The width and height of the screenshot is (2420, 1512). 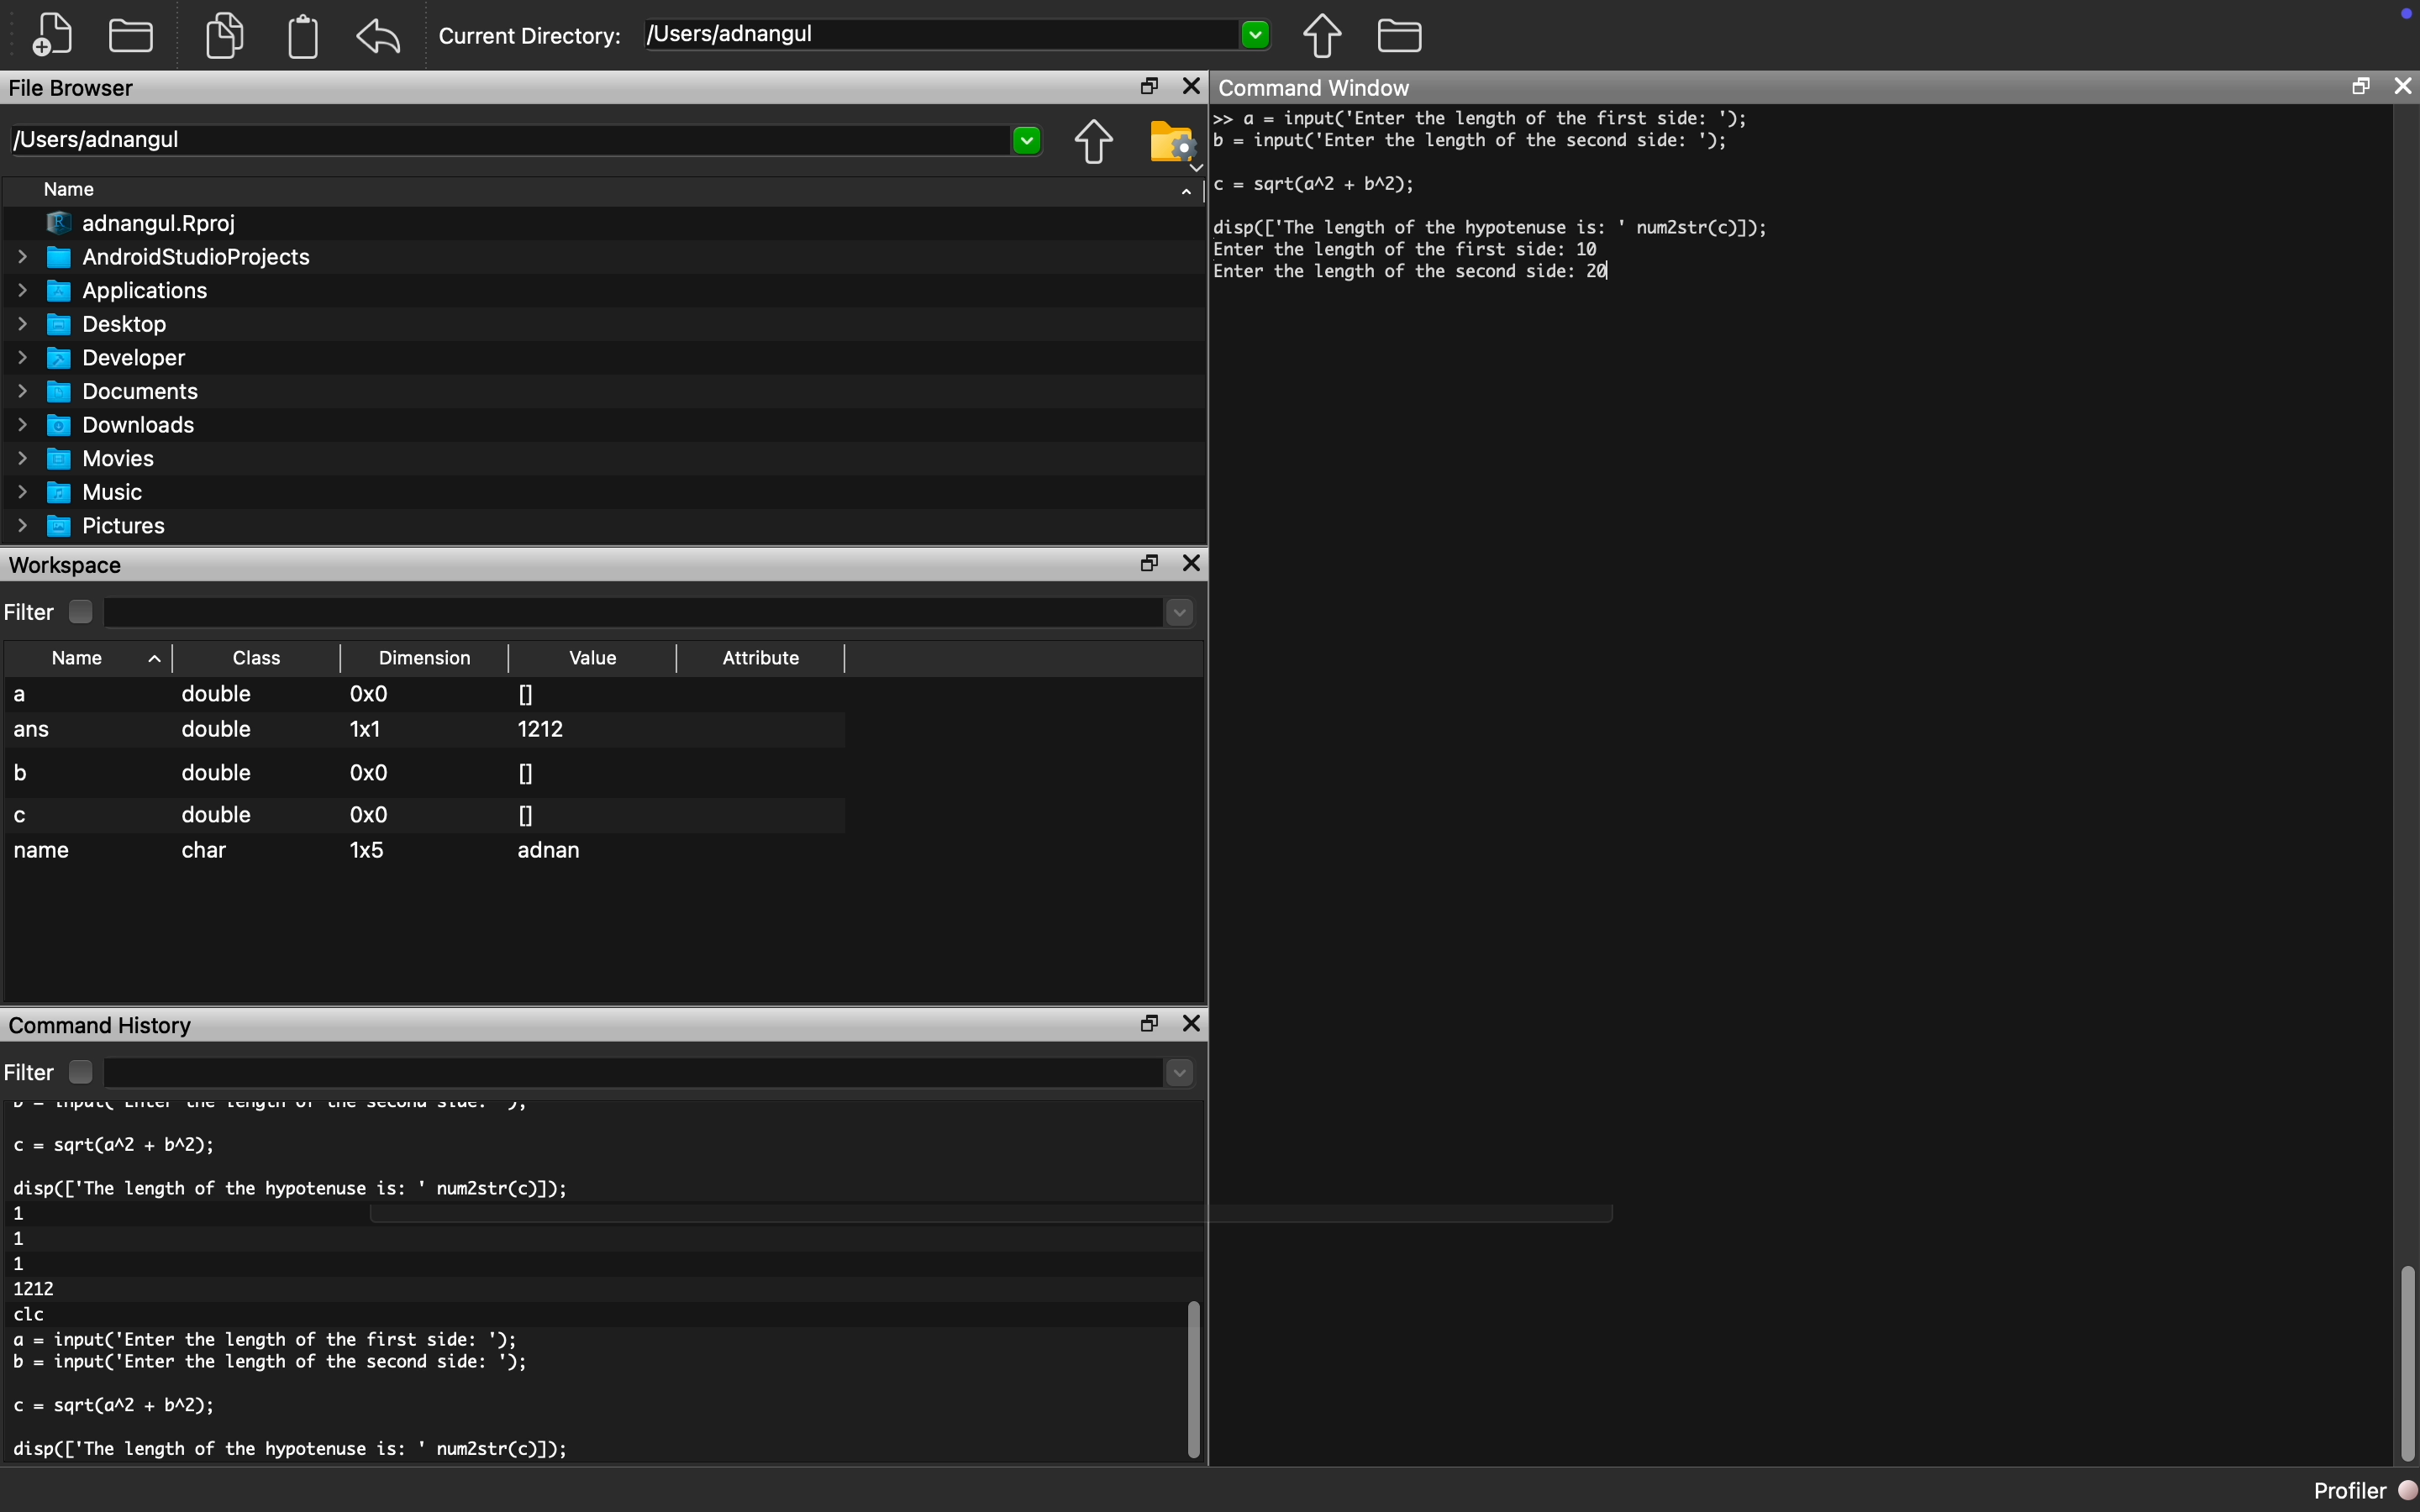 What do you see at coordinates (1400, 33) in the screenshot?
I see `folder` at bounding box center [1400, 33].